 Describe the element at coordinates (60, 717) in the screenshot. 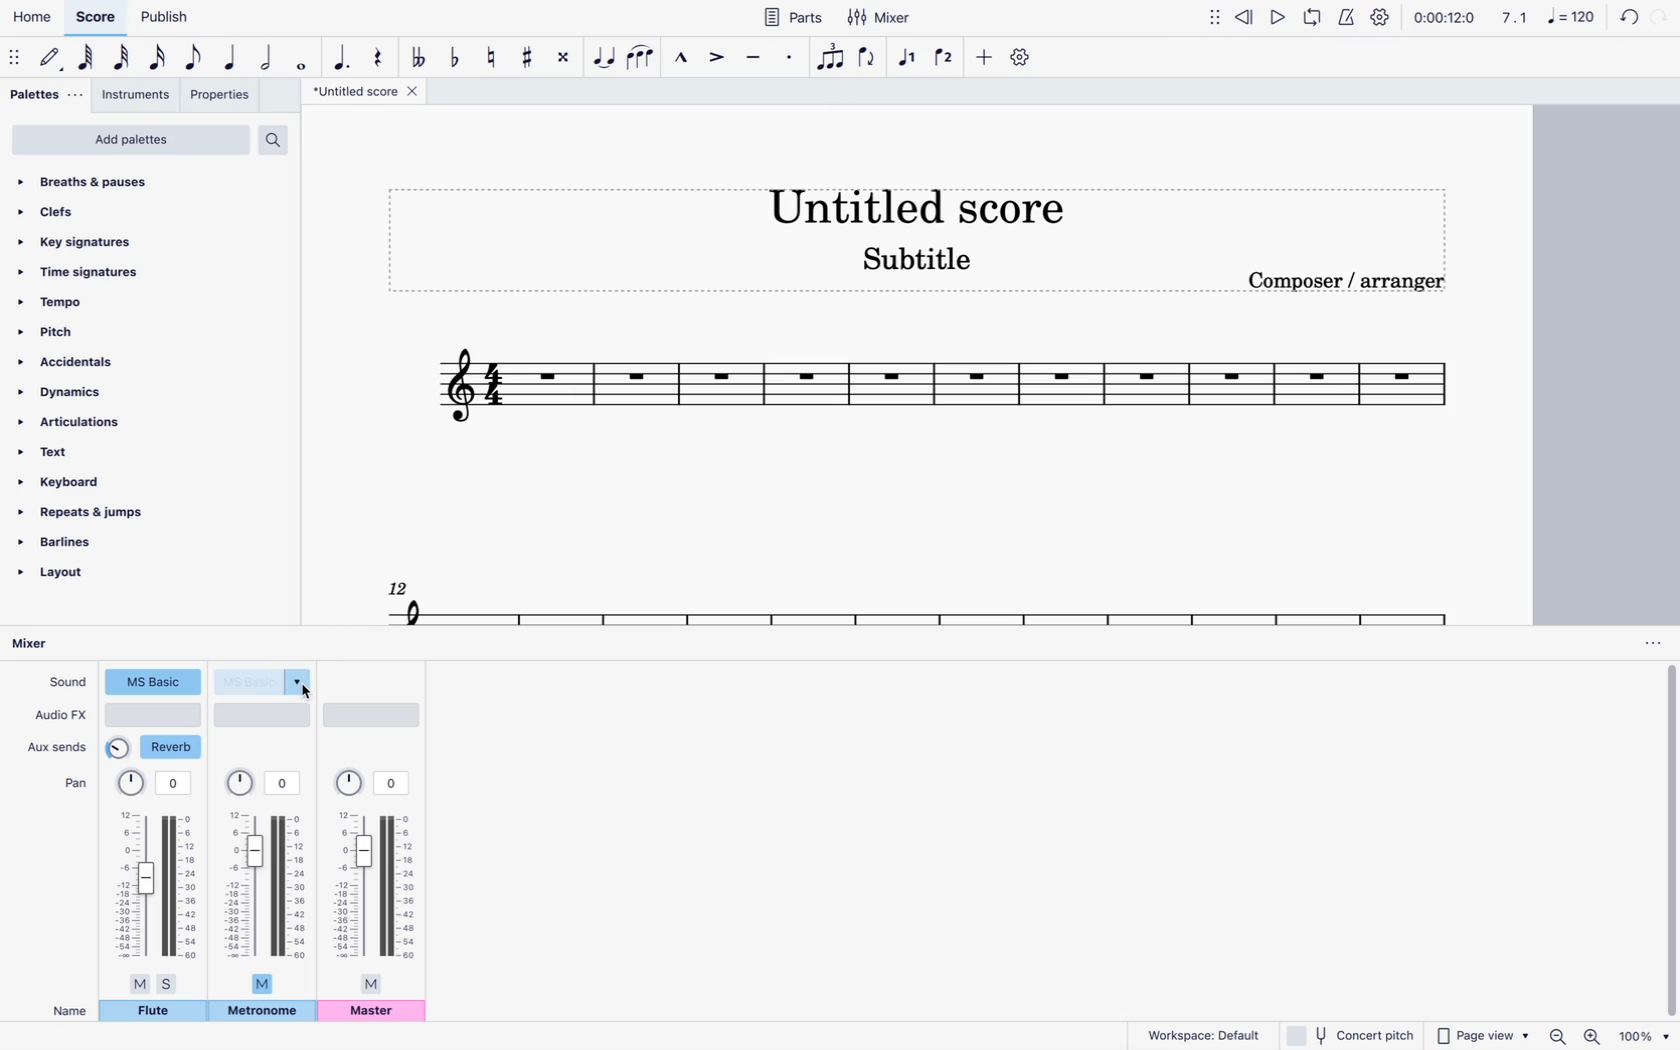

I see `audio fx` at that location.